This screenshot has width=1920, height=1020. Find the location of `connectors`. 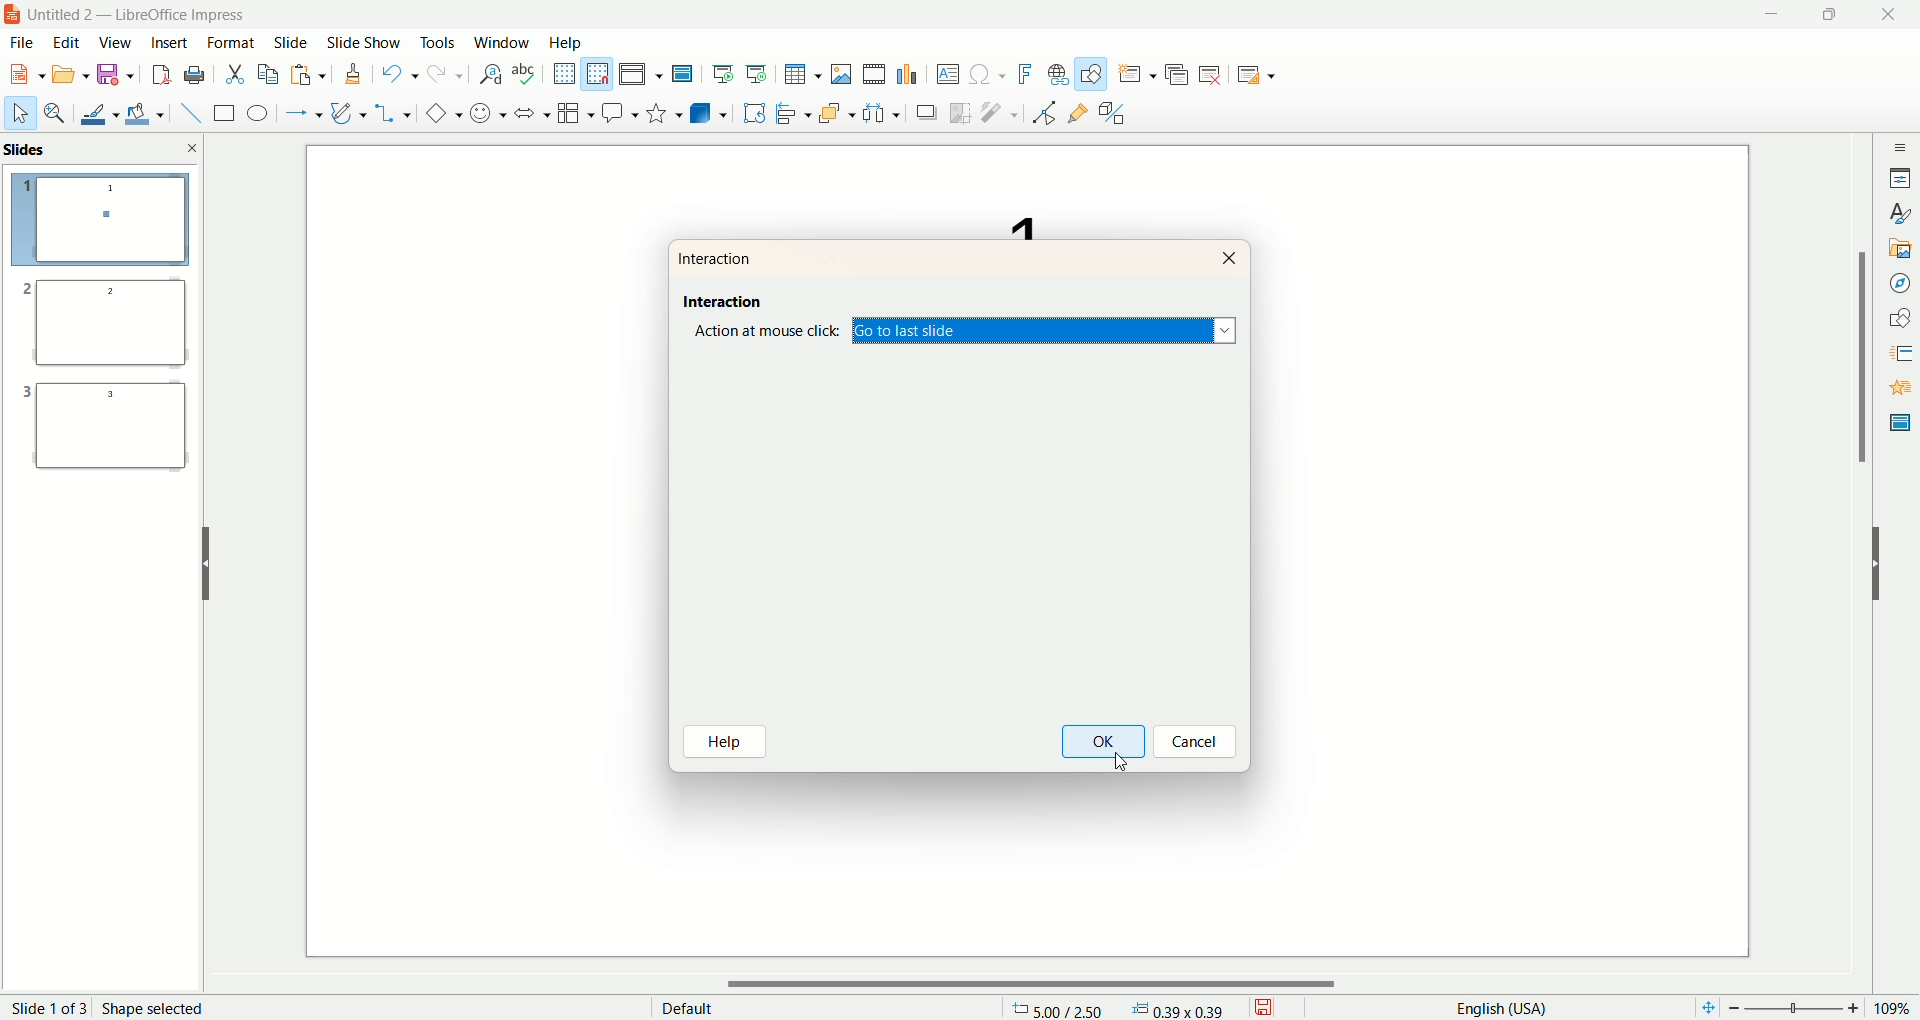

connectors is located at coordinates (393, 113).